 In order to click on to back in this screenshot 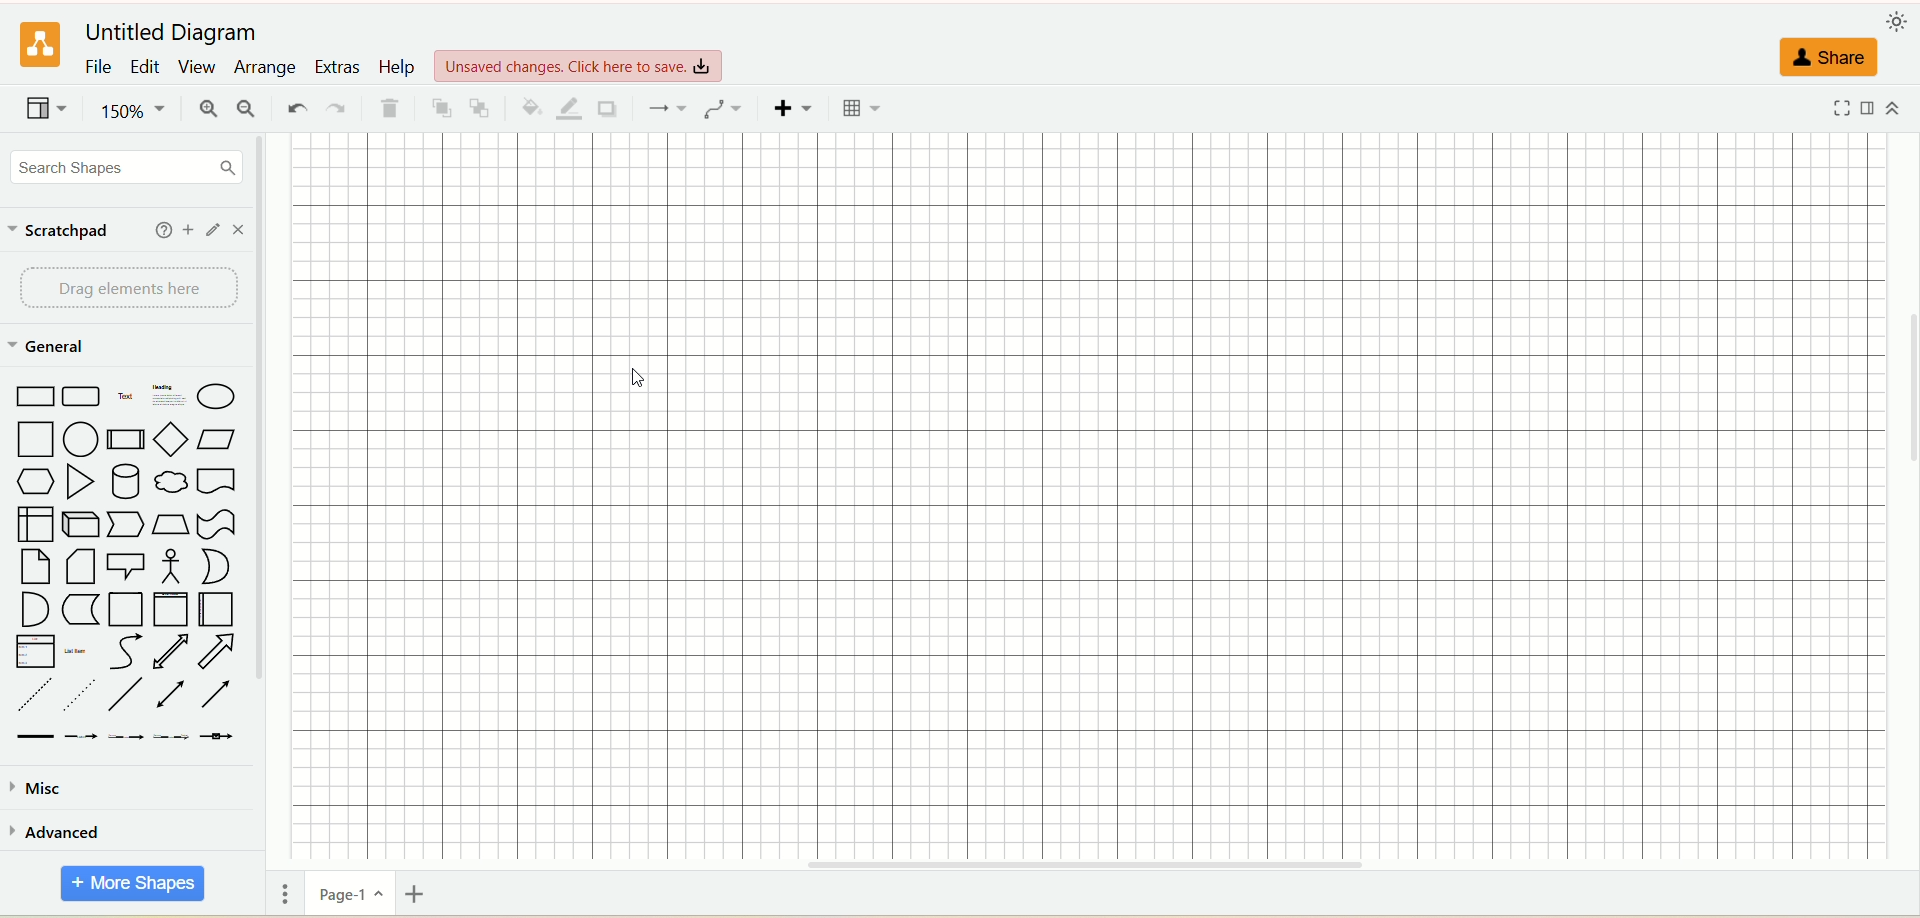, I will do `click(484, 108)`.